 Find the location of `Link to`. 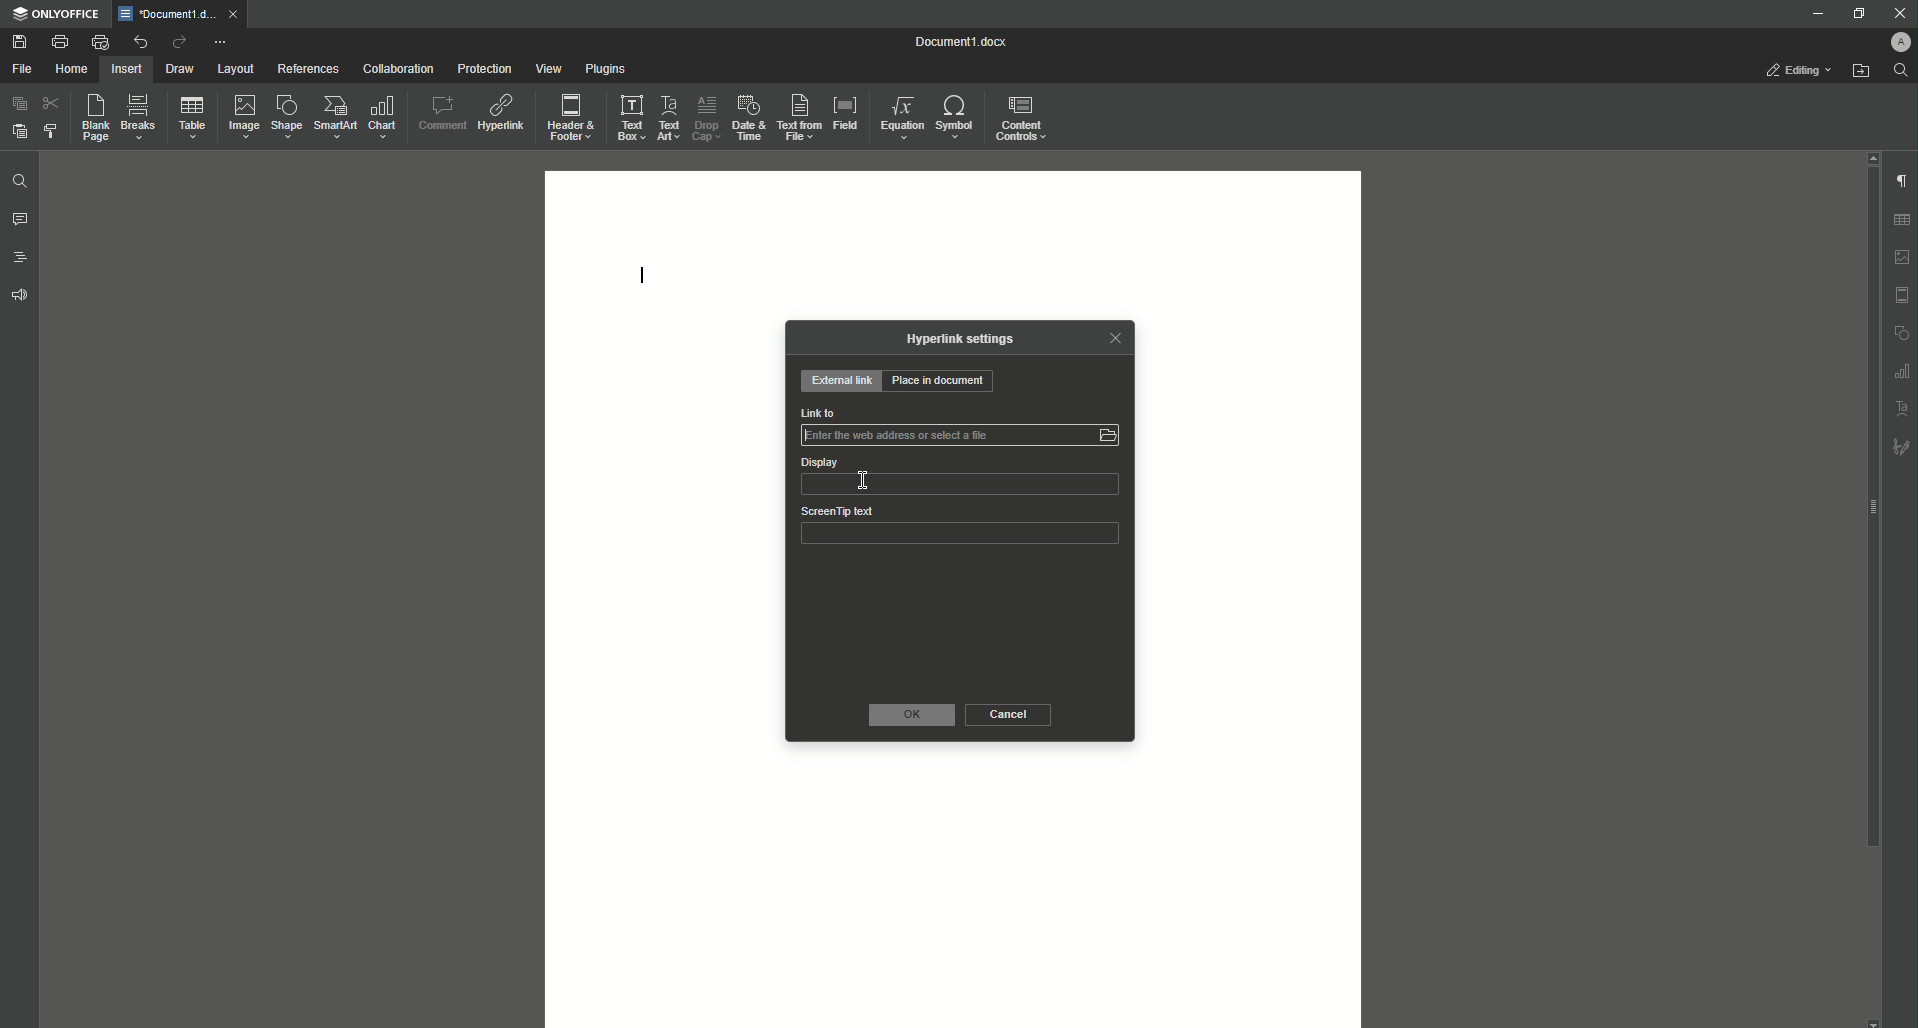

Link to is located at coordinates (818, 412).